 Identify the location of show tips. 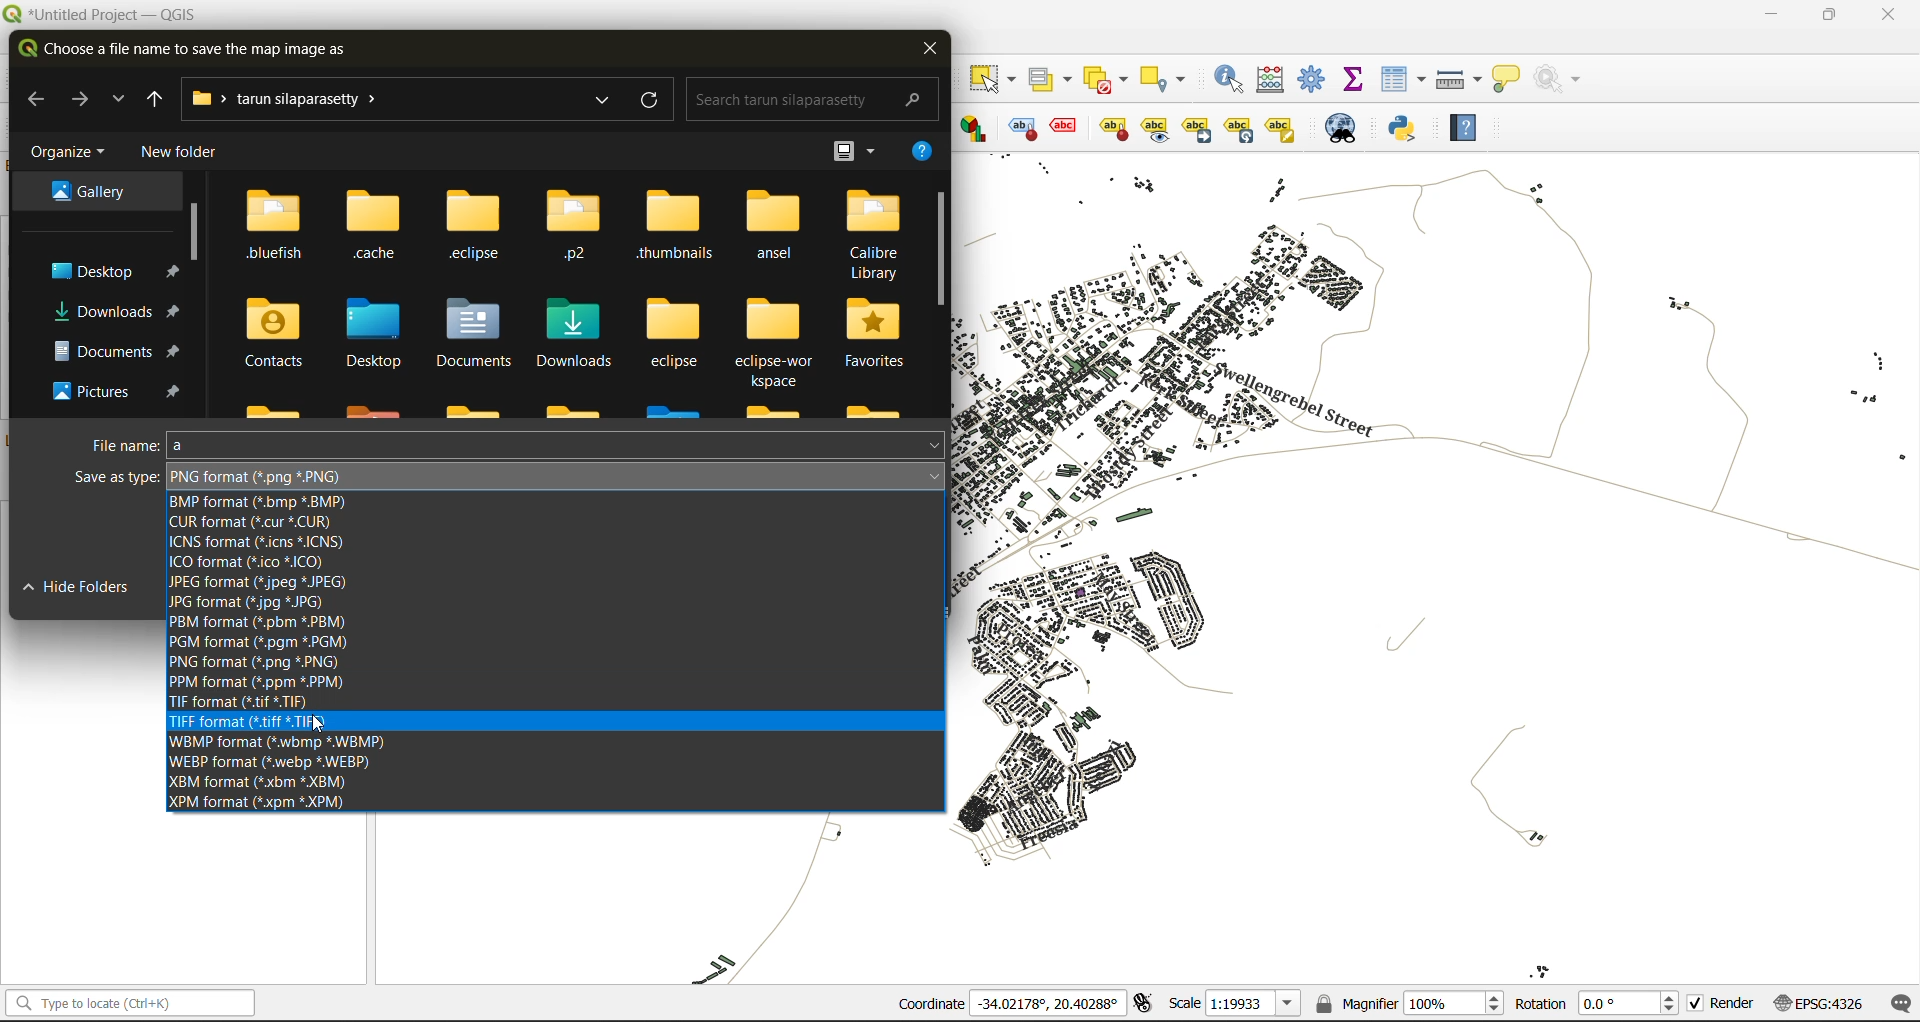
(1512, 78).